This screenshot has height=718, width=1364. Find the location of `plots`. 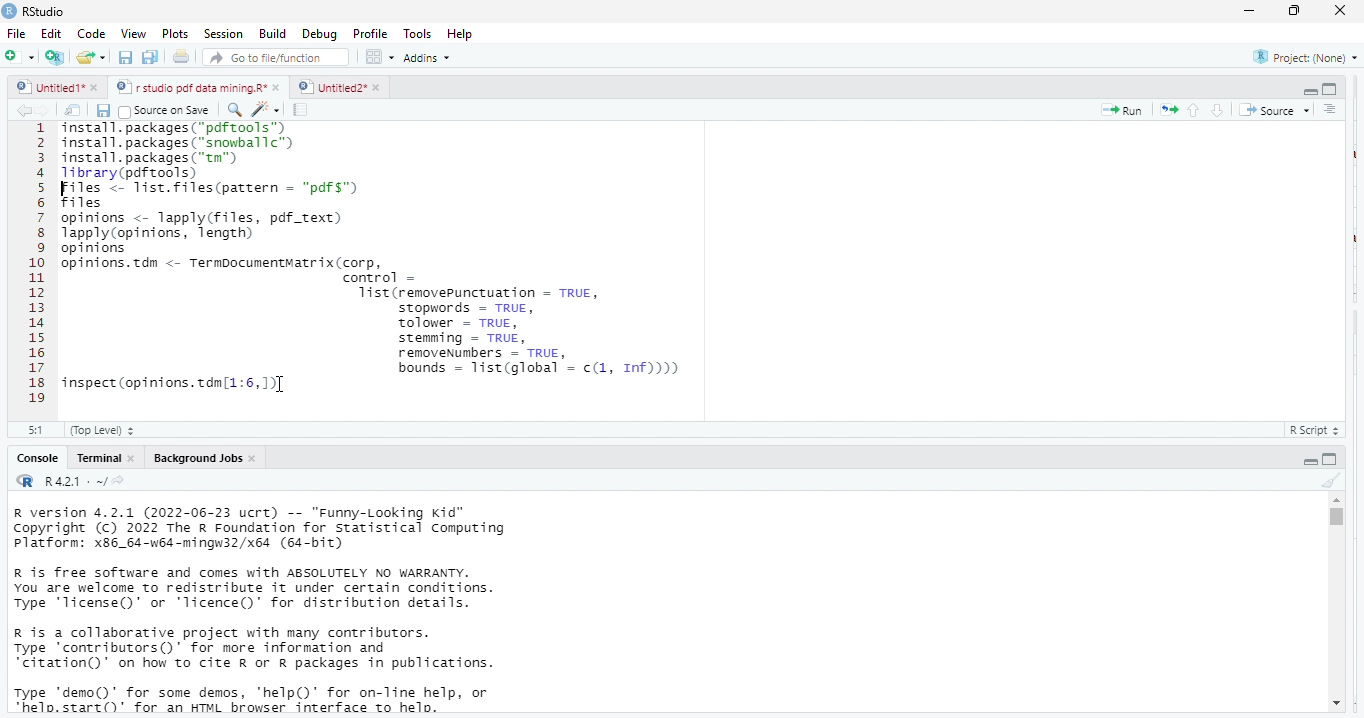

plots is located at coordinates (175, 34).